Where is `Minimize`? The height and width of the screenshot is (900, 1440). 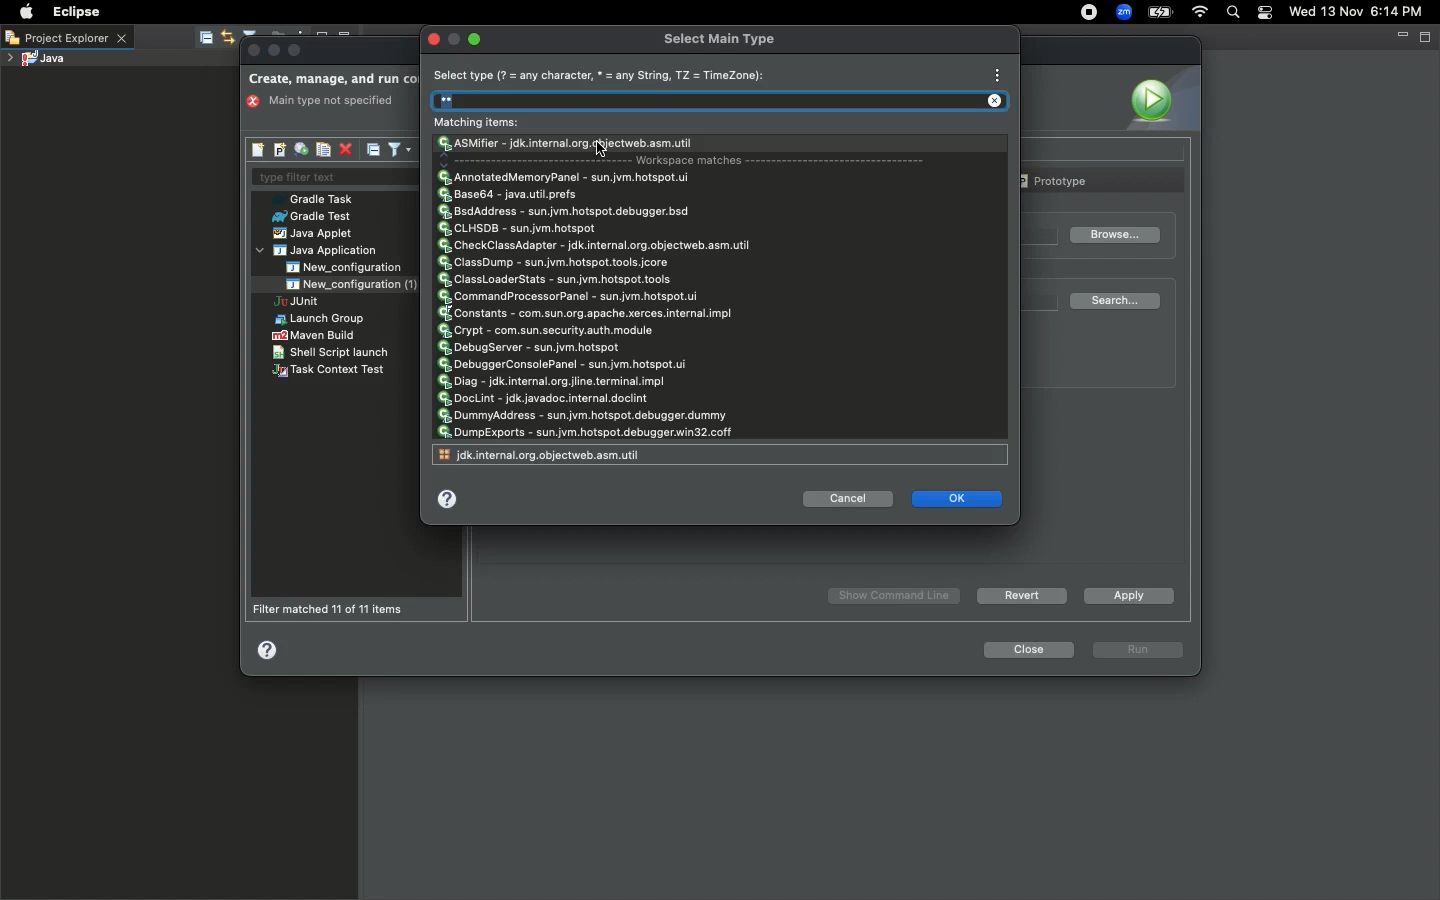
Minimize is located at coordinates (1401, 35).